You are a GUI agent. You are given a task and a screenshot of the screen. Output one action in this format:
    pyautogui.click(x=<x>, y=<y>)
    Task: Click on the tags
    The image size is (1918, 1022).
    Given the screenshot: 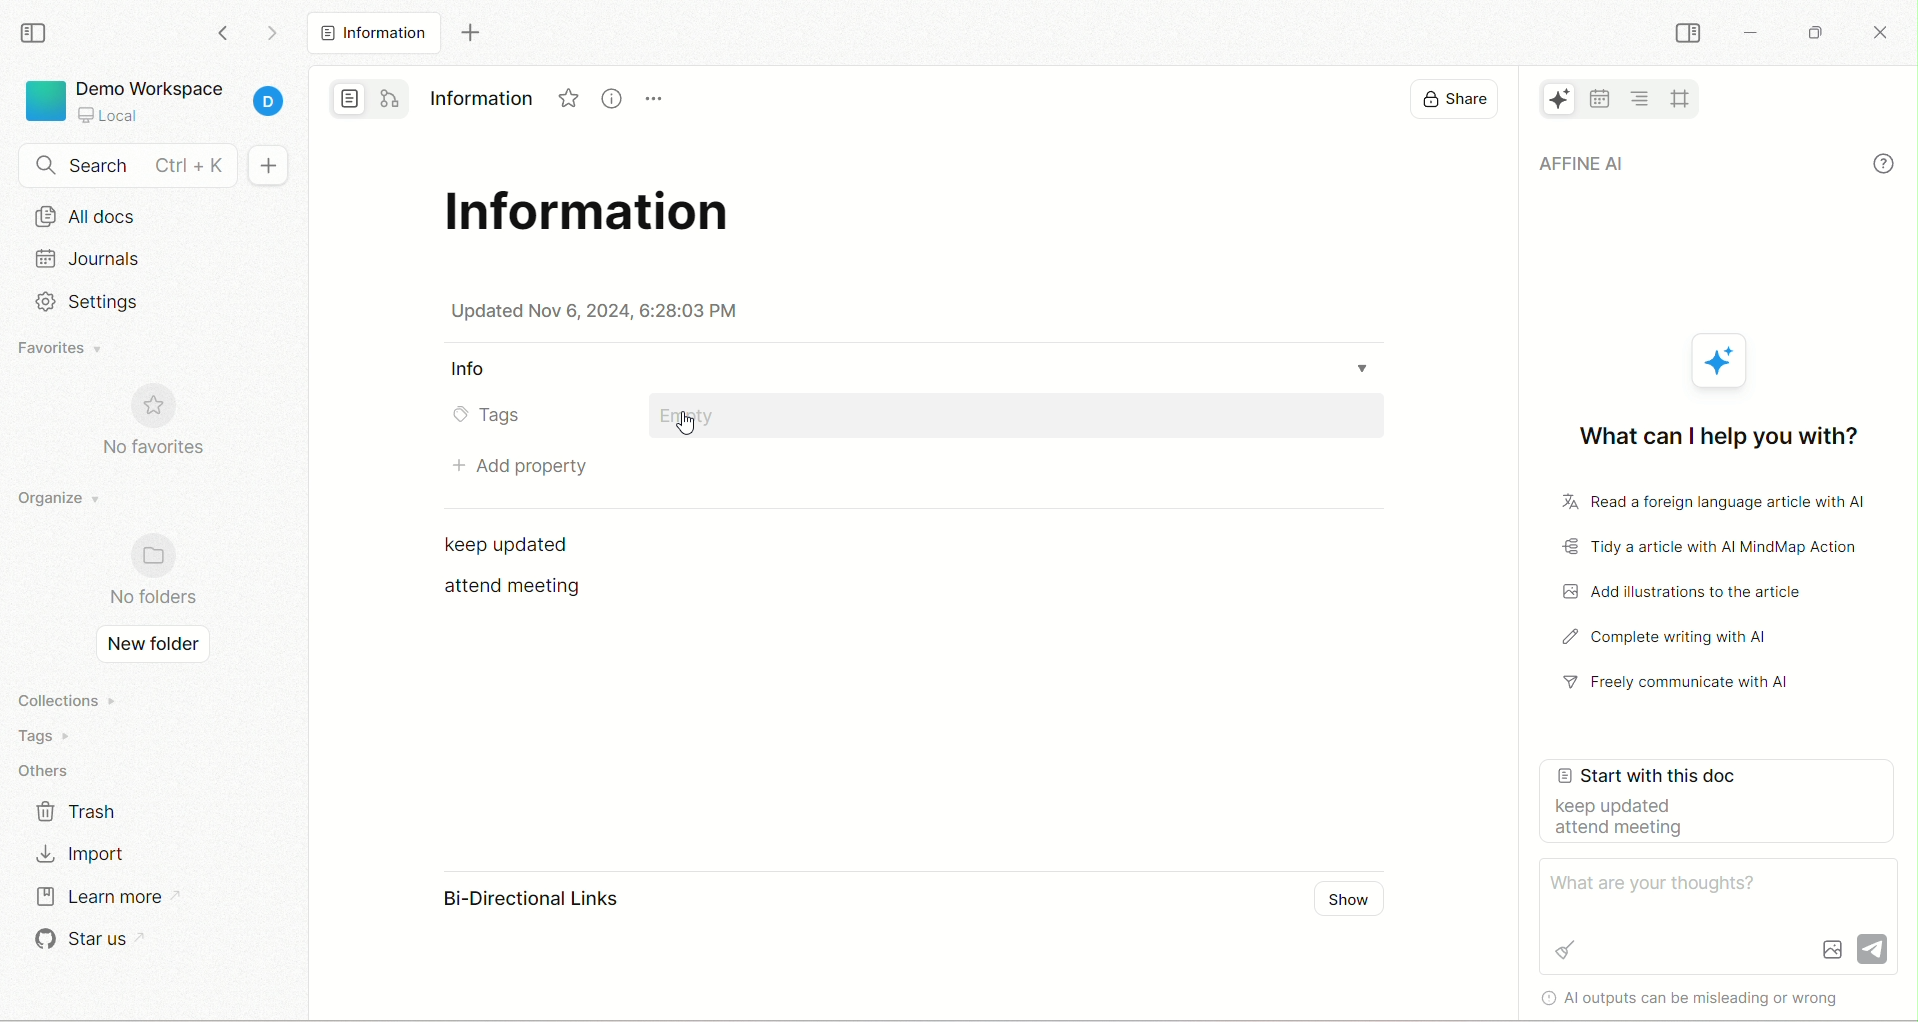 What is the action you would take?
    pyautogui.click(x=485, y=417)
    